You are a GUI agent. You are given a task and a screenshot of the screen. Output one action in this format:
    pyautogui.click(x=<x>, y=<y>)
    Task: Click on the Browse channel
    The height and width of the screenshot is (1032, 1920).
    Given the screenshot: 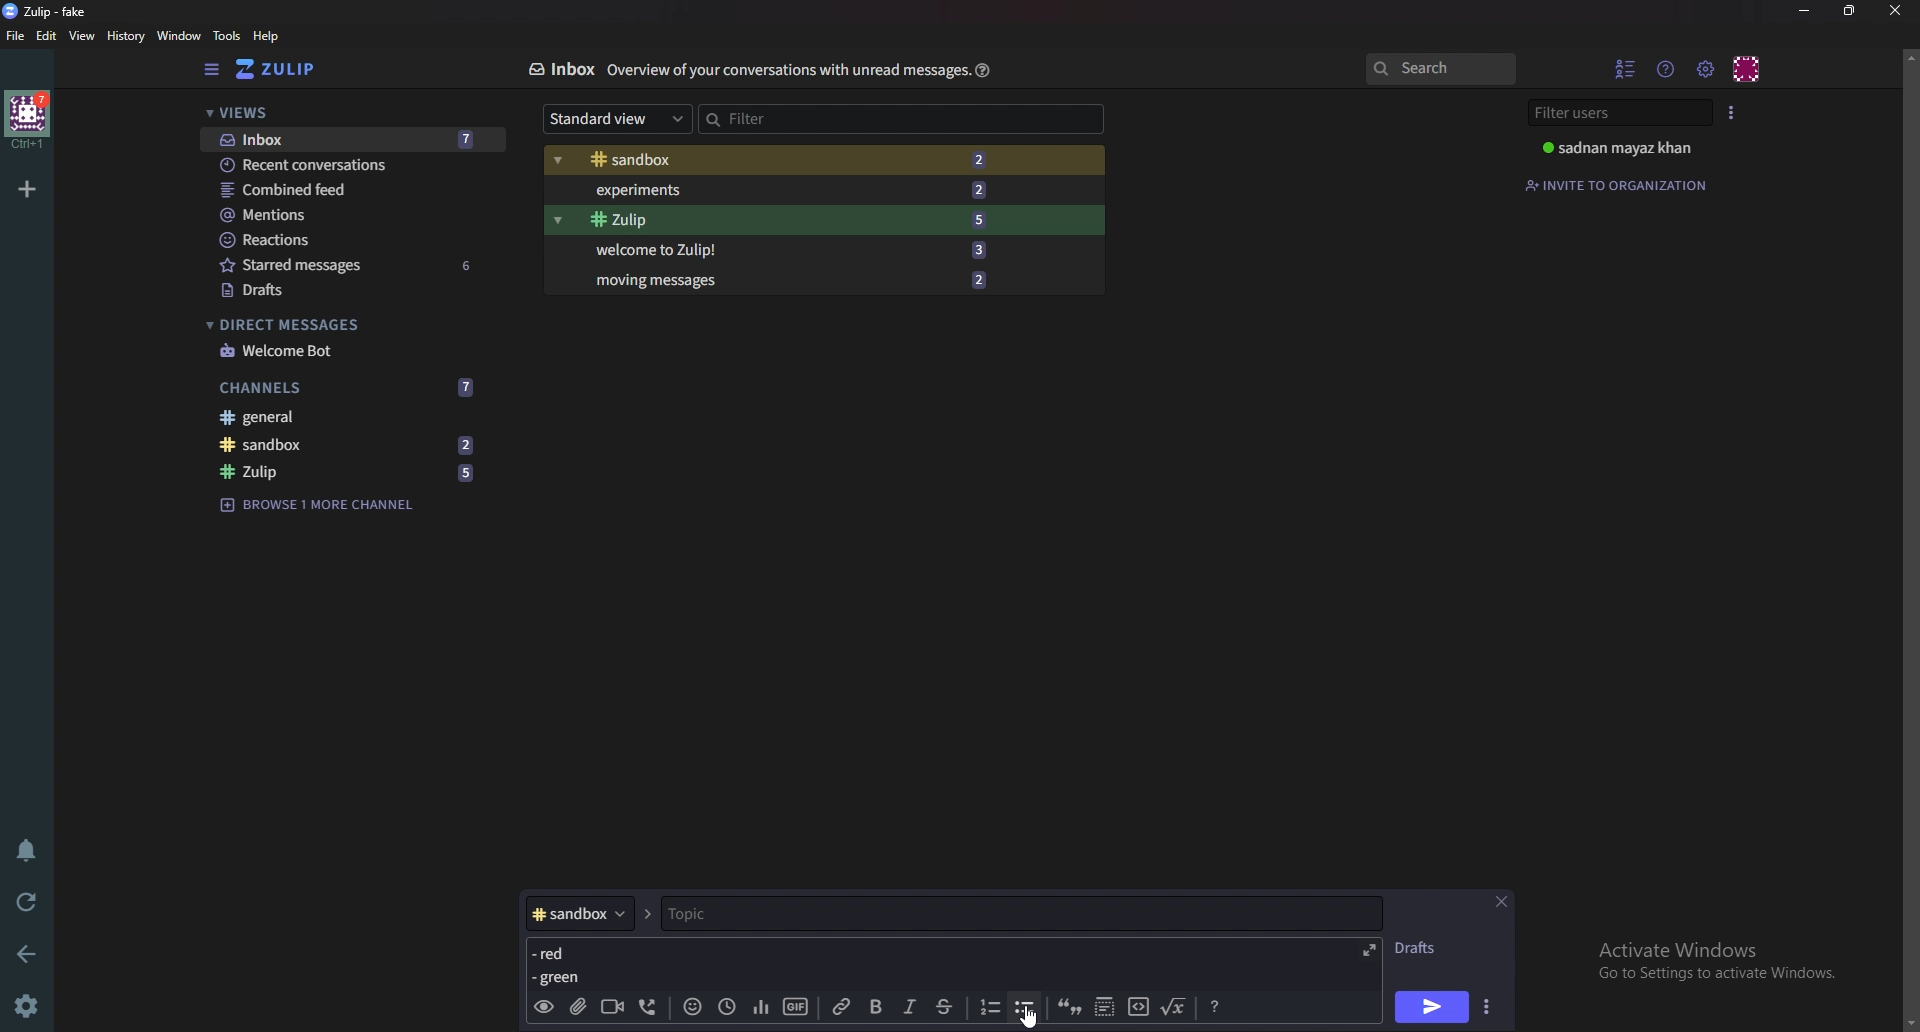 What is the action you would take?
    pyautogui.click(x=318, y=503)
    